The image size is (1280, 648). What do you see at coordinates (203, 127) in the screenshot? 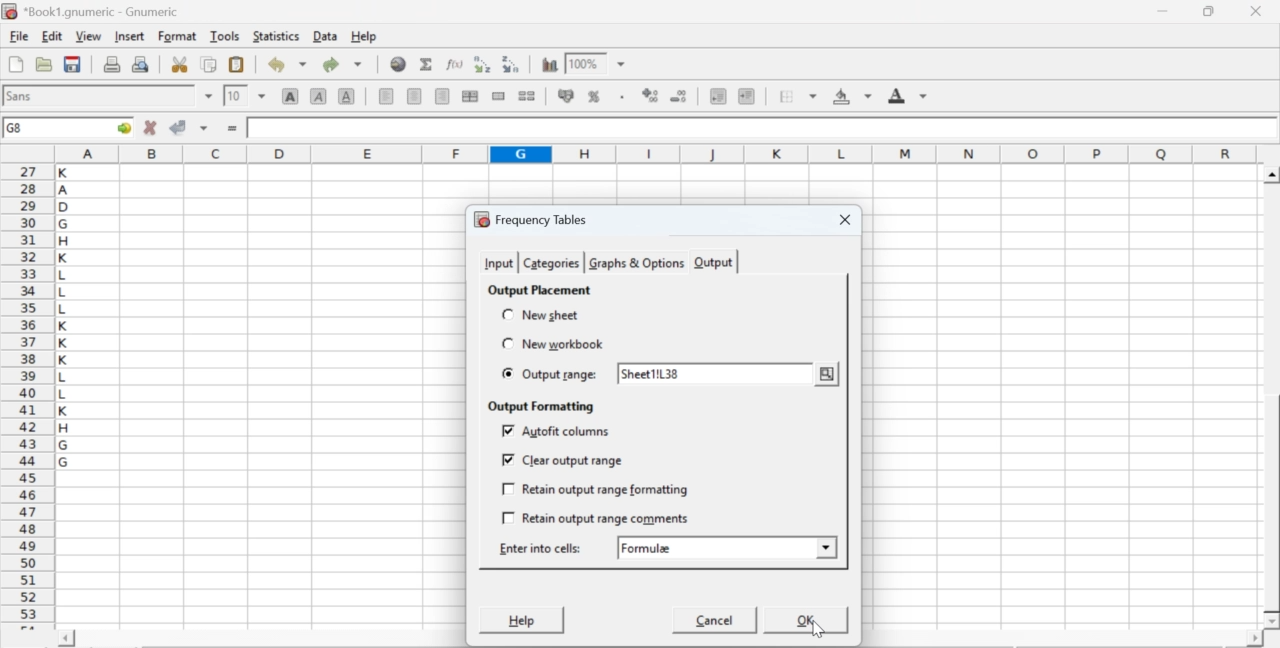
I see `accept changes across selection` at bounding box center [203, 127].